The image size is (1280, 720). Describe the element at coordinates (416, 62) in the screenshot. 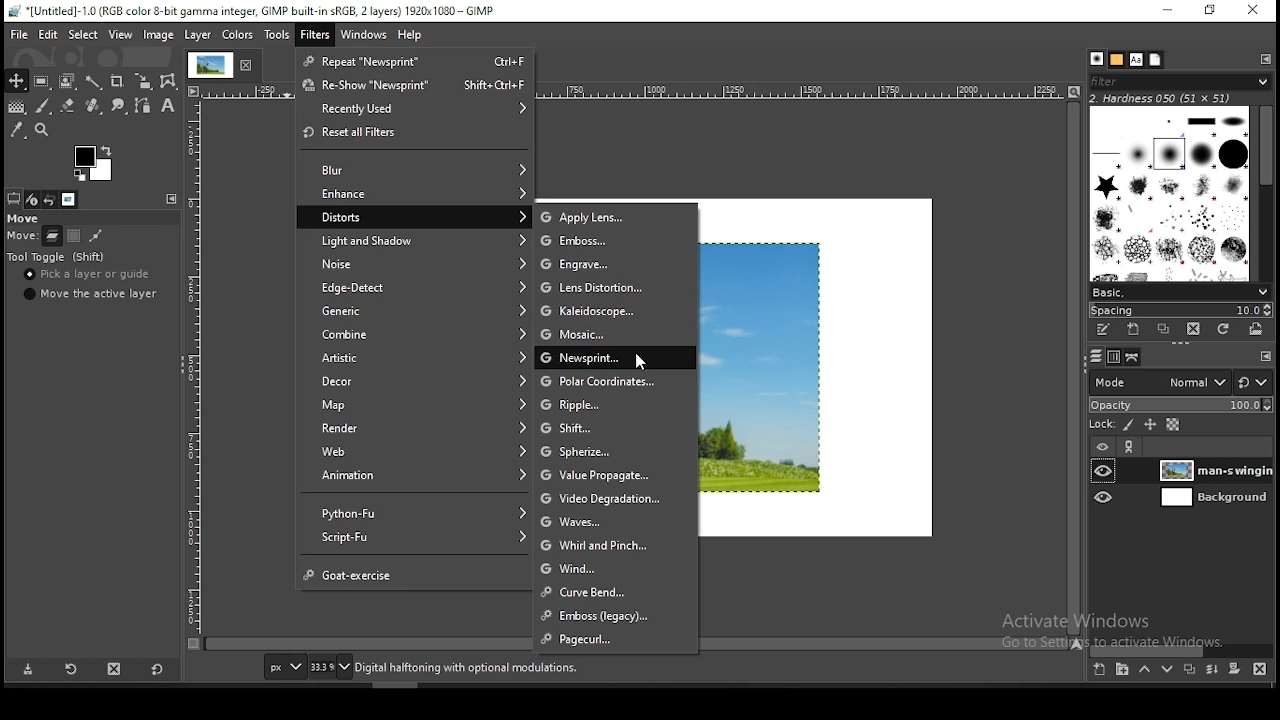

I see `repeat "newsprint"` at that location.